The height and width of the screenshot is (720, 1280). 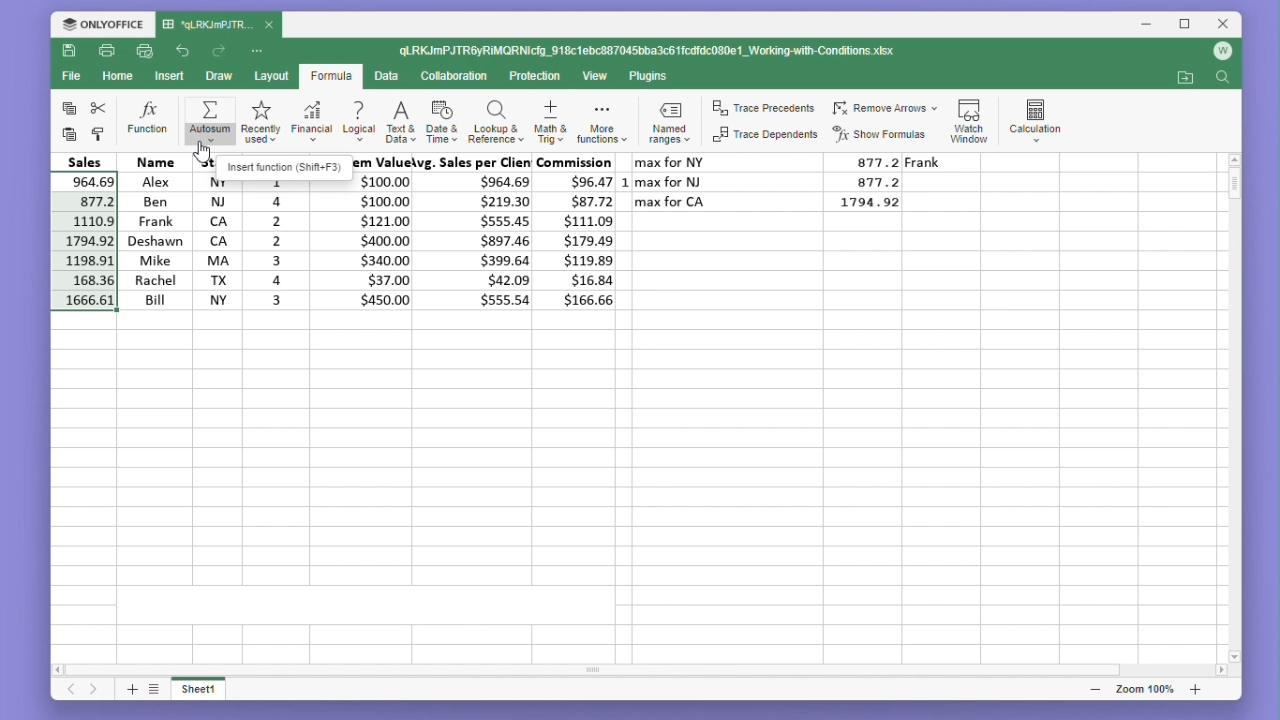 What do you see at coordinates (579, 231) in the screenshot?
I see `commission` at bounding box center [579, 231].